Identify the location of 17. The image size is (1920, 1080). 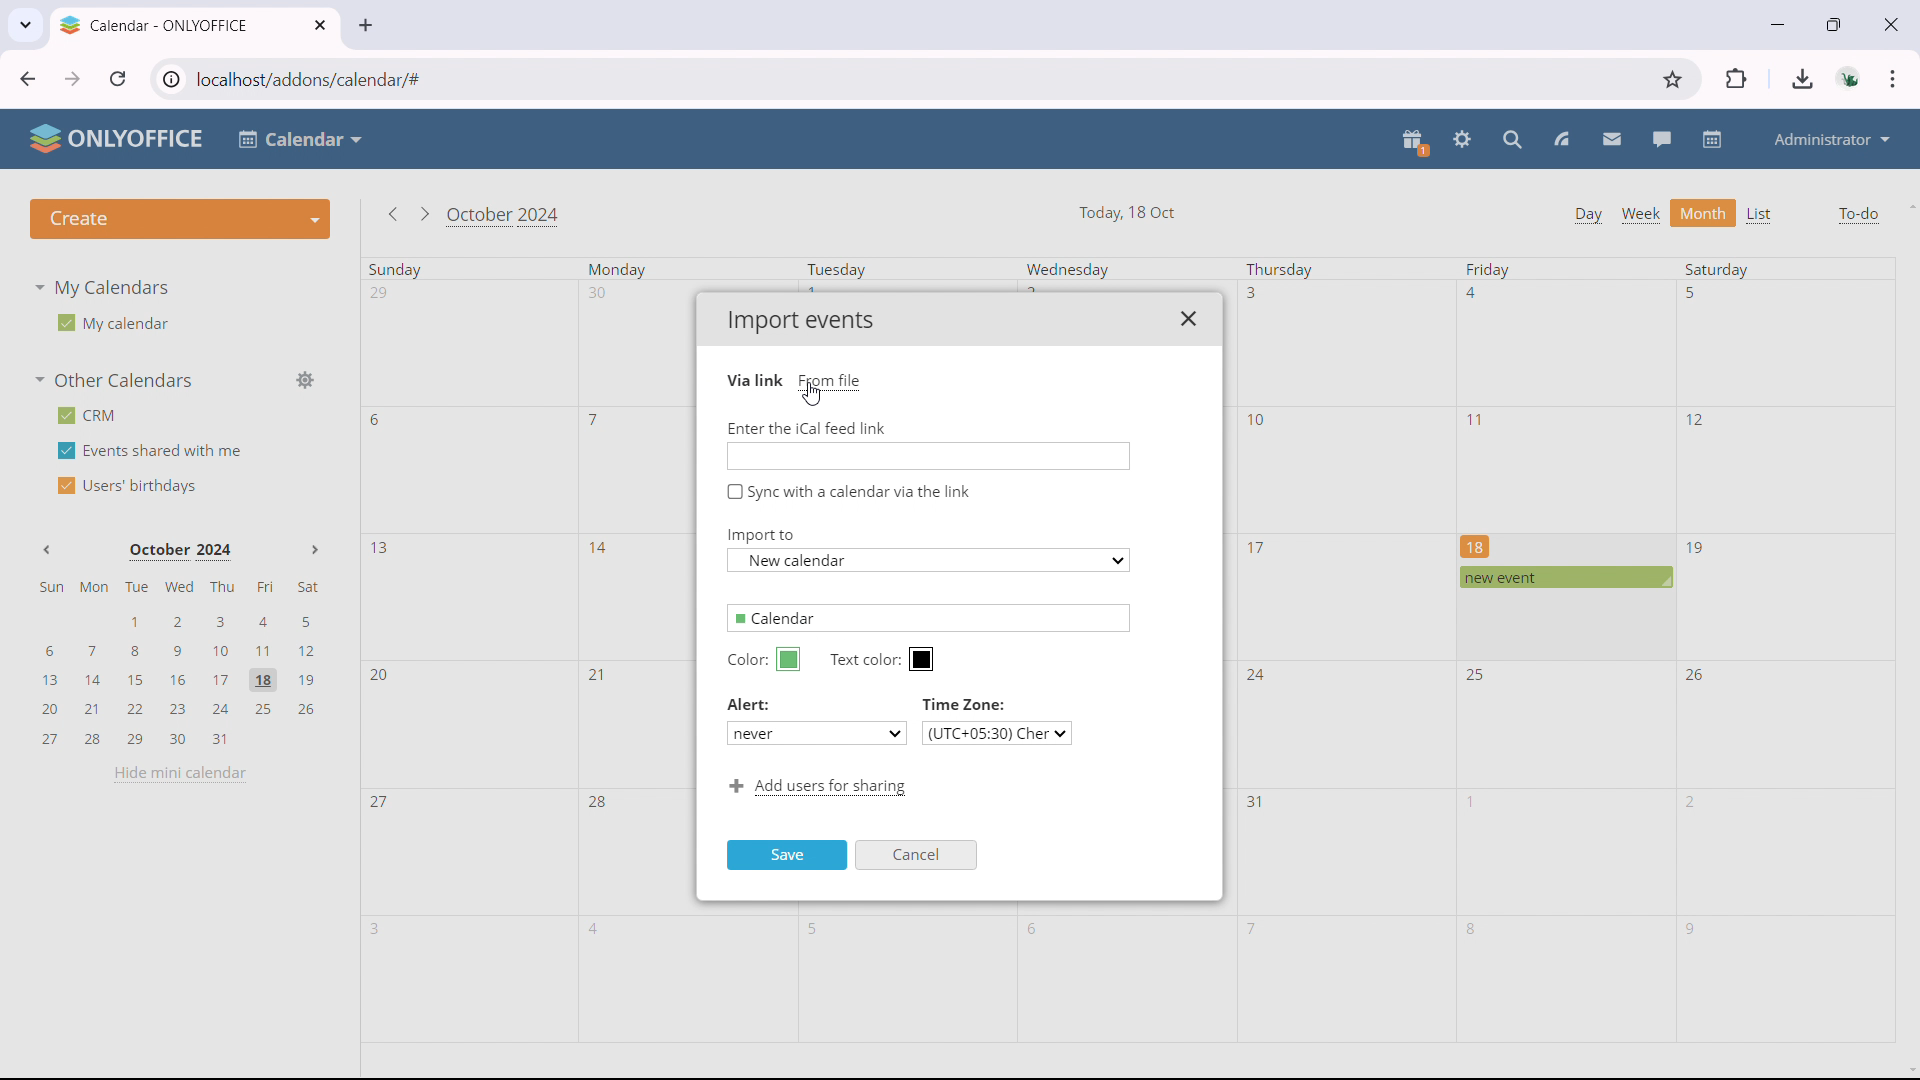
(1257, 547).